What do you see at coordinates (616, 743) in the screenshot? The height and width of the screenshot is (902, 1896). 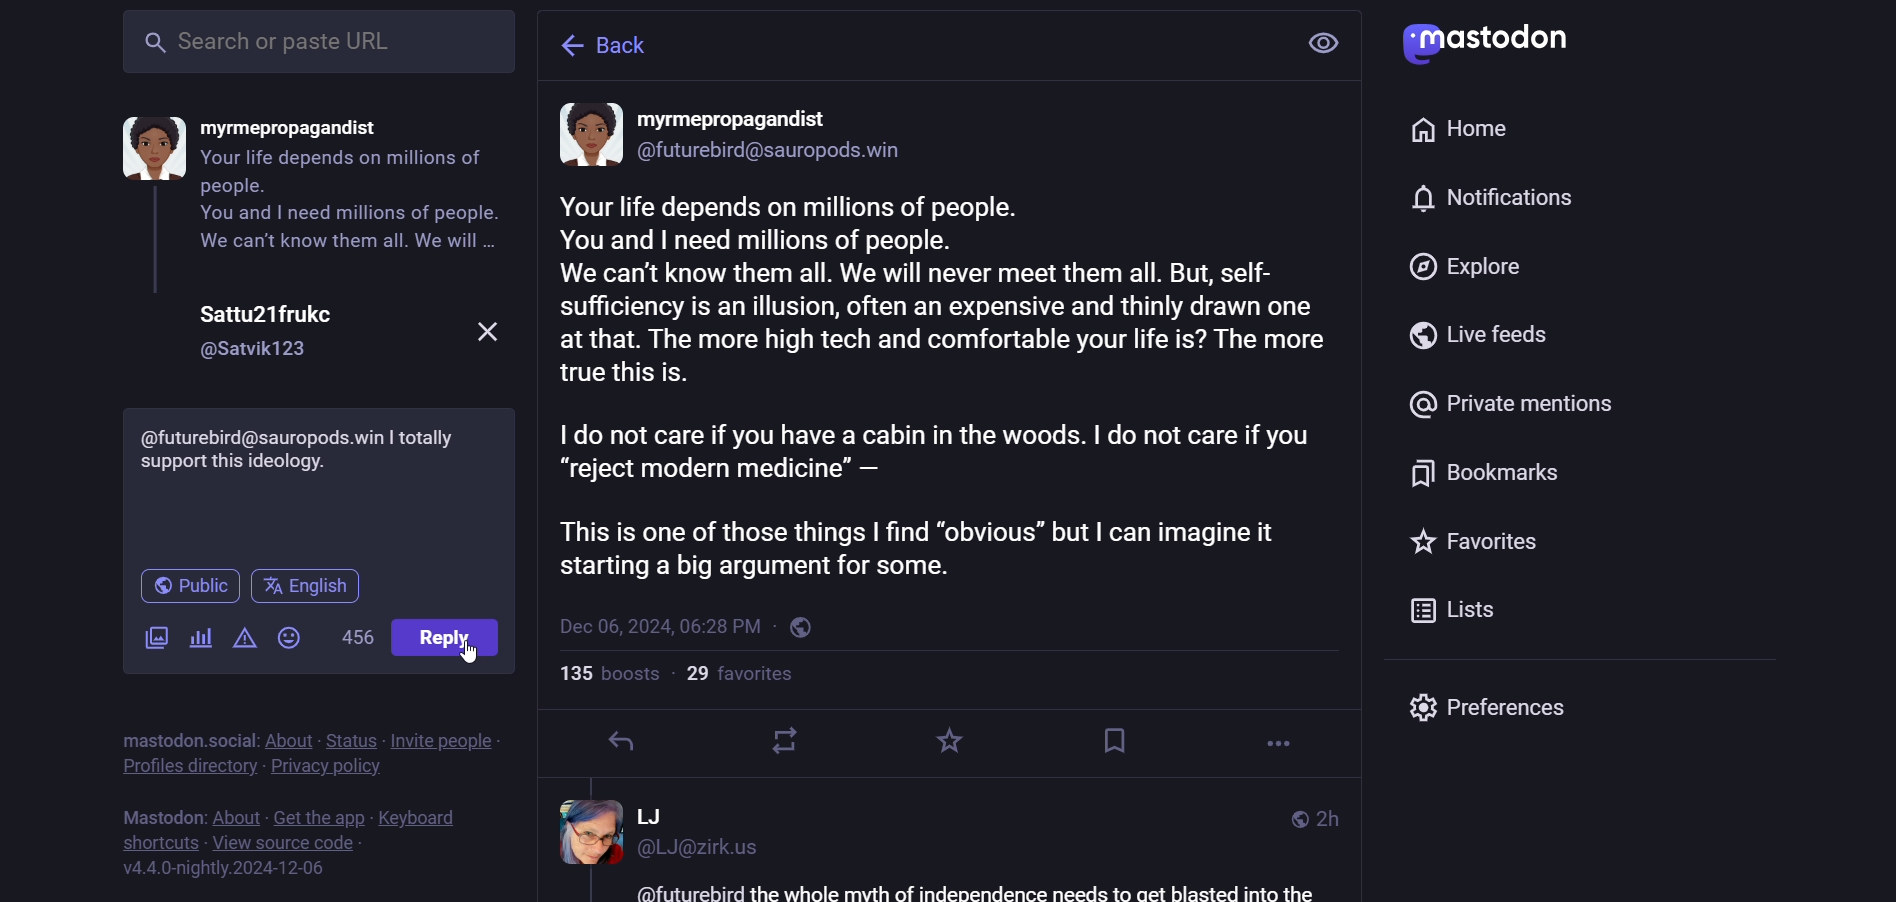 I see `reply` at bounding box center [616, 743].